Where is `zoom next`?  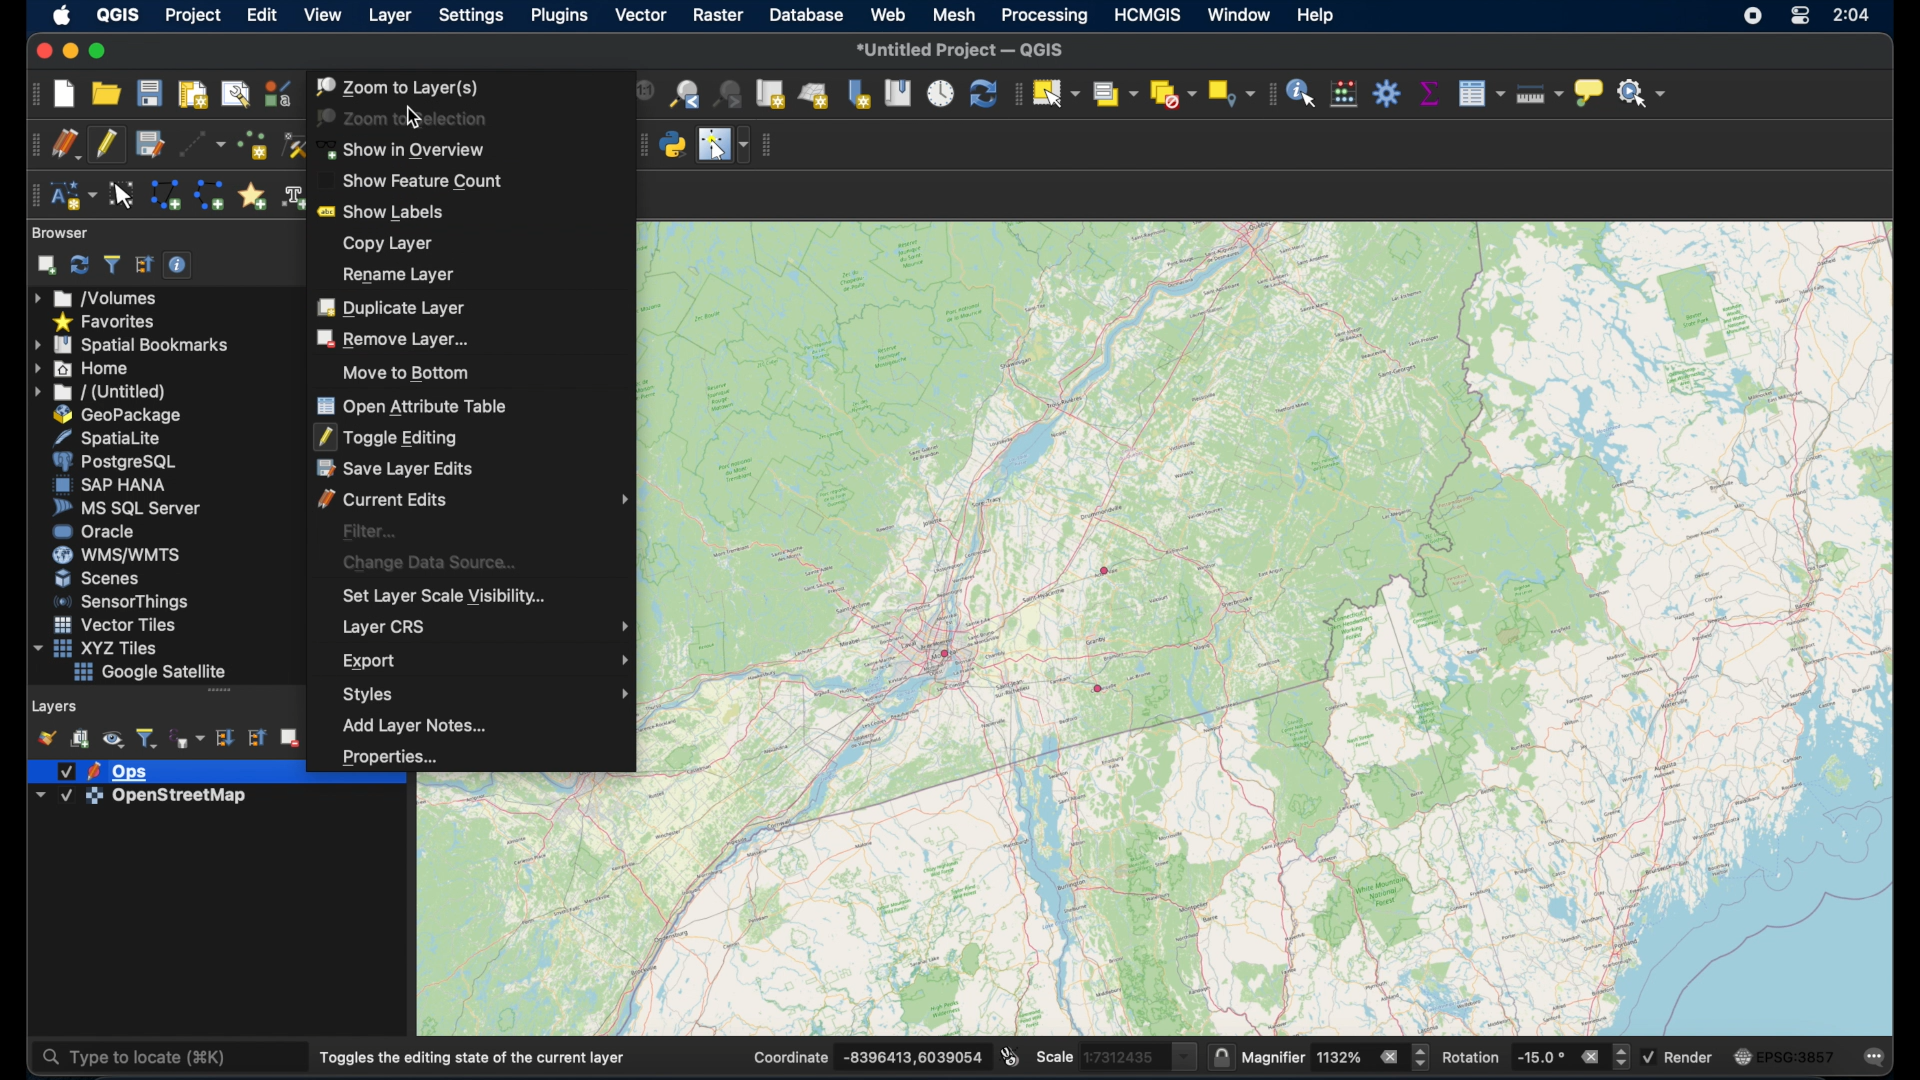
zoom next is located at coordinates (727, 95).